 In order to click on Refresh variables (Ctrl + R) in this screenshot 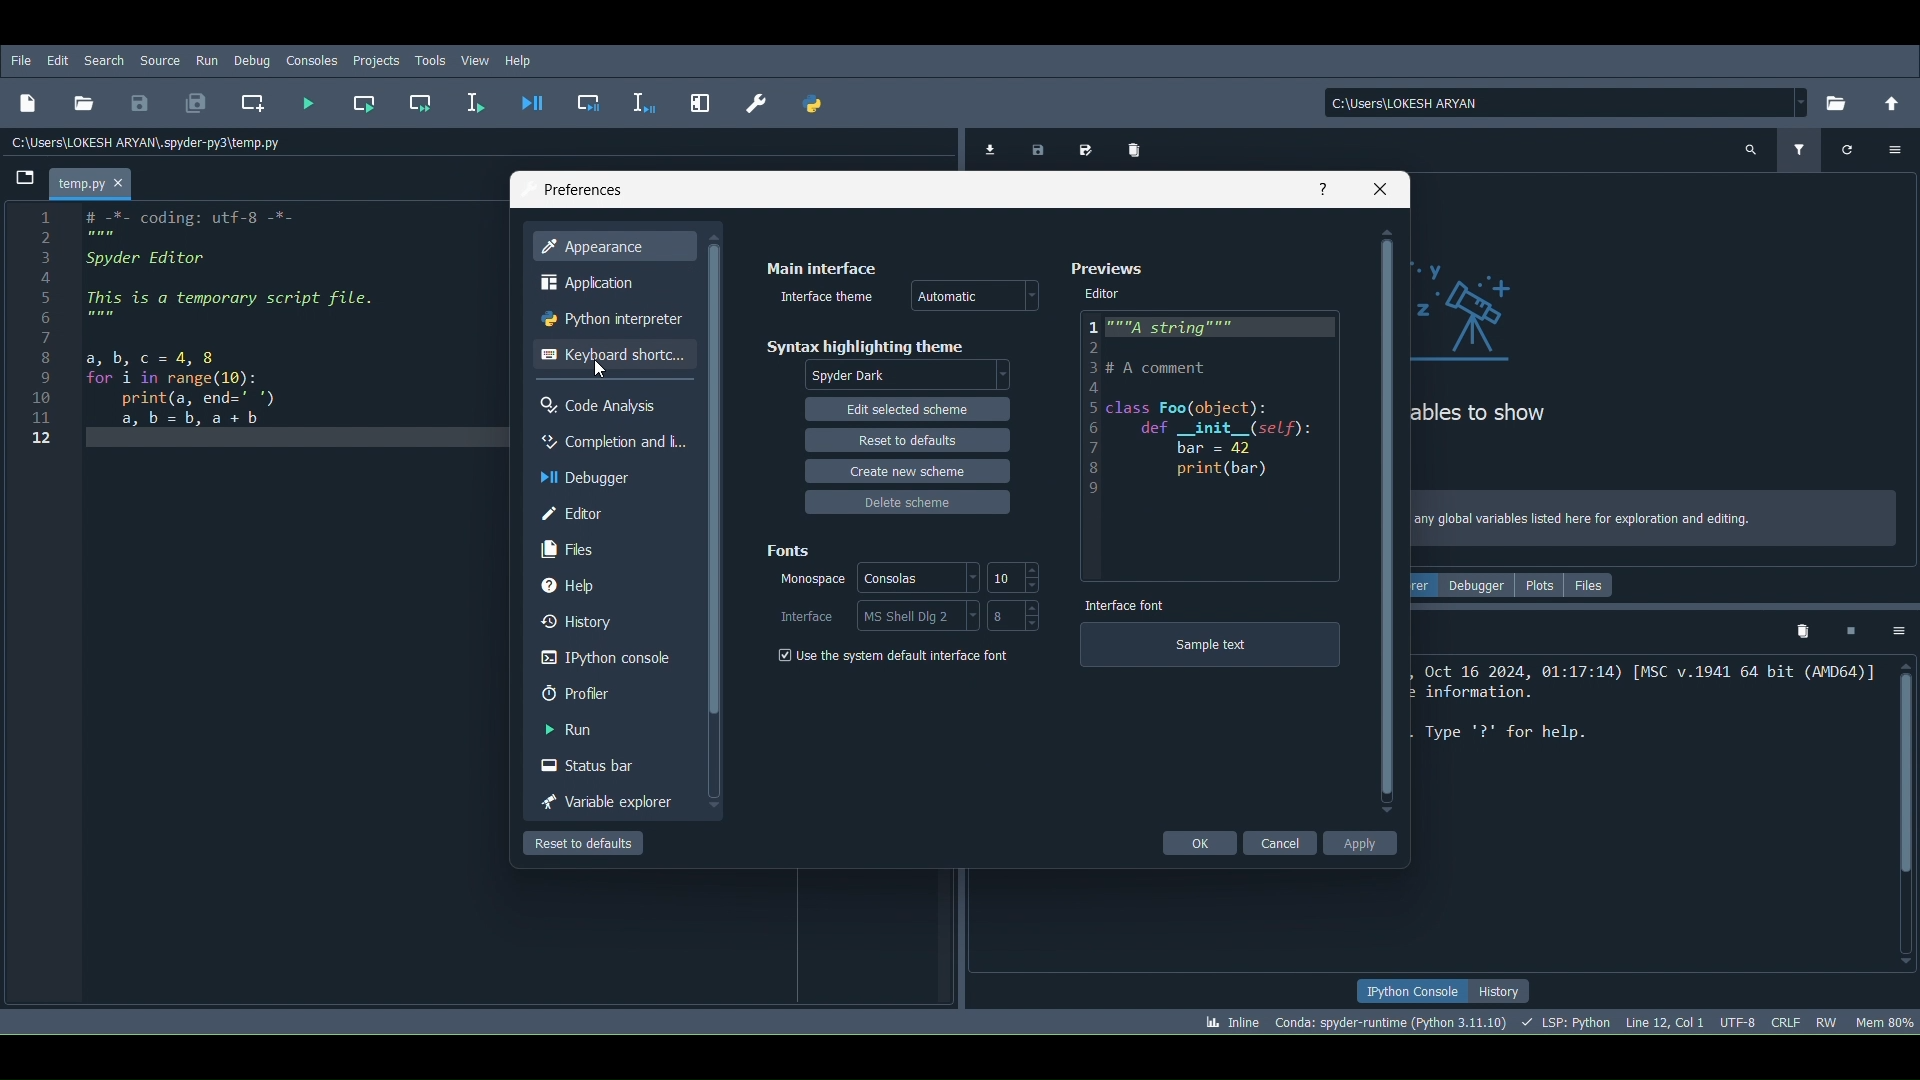, I will do `click(1847, 149)`.